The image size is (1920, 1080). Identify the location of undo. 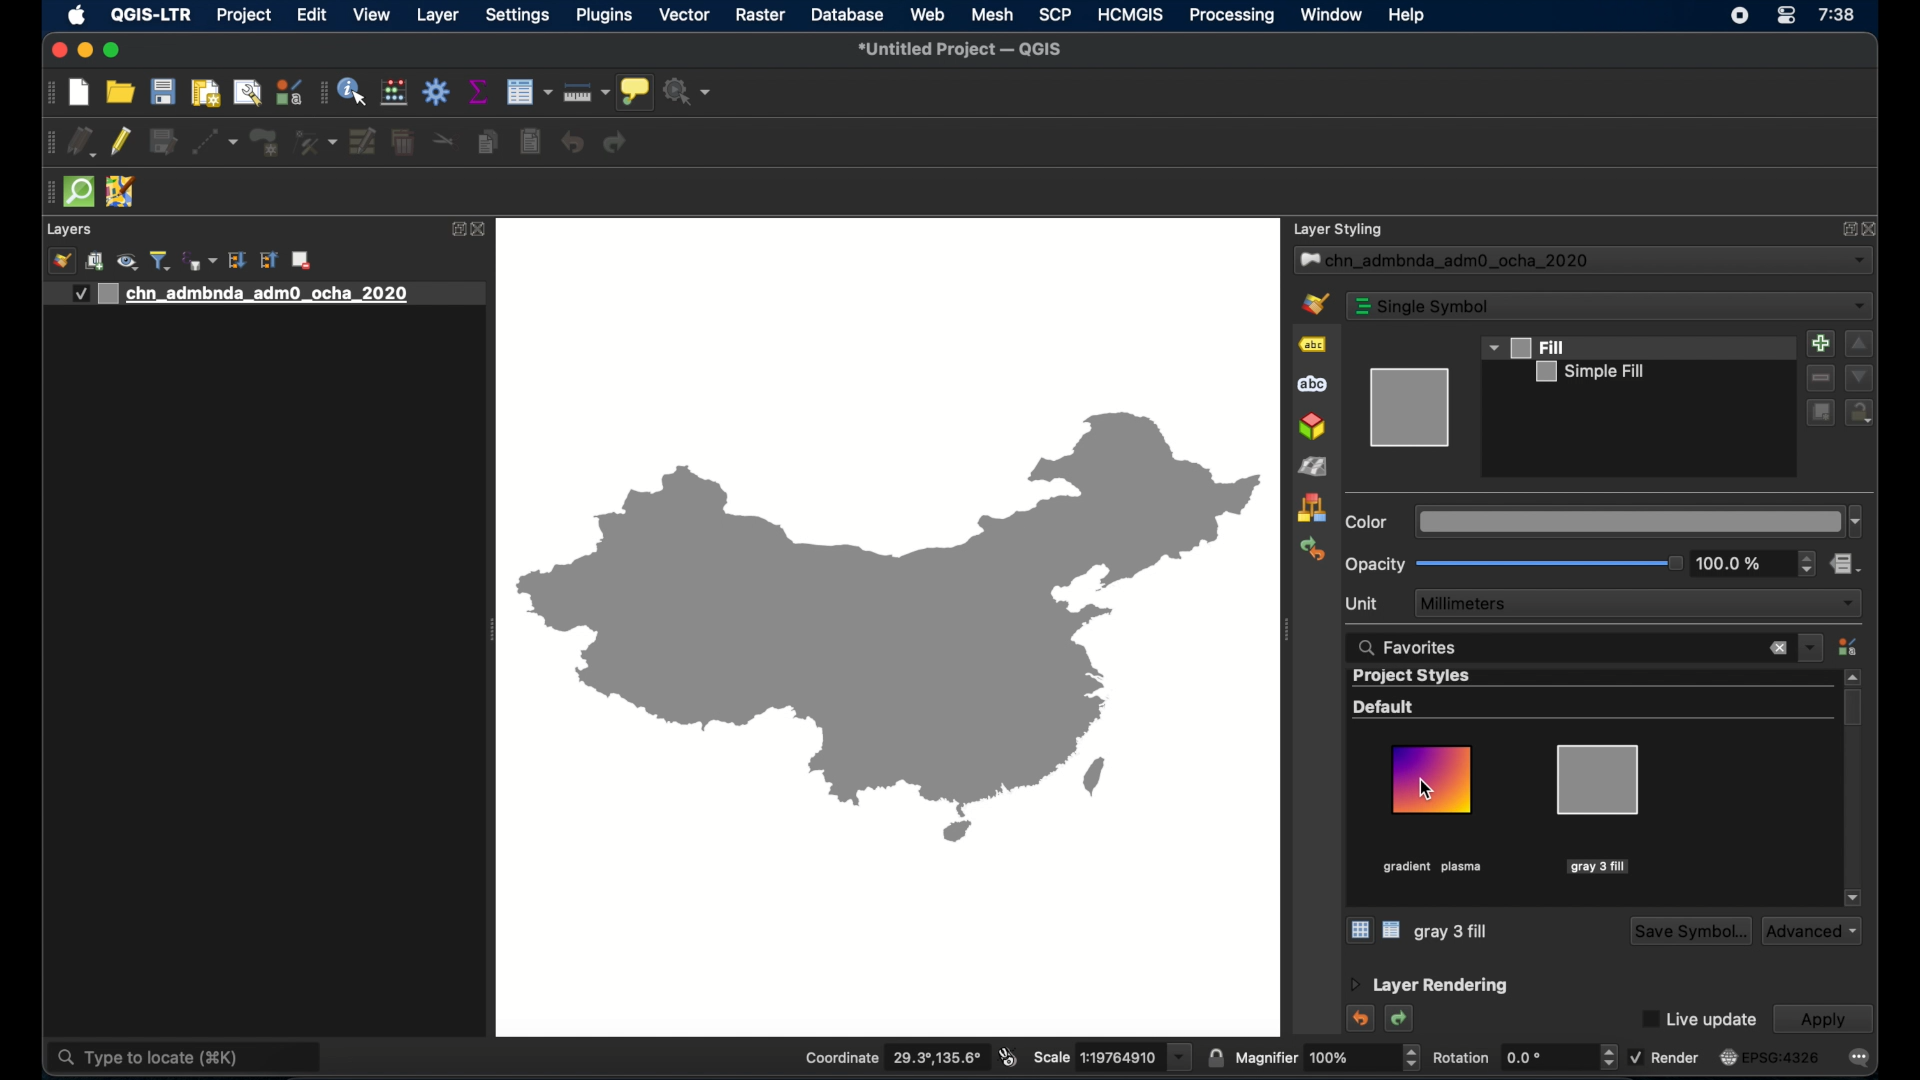
(1363, 1019).